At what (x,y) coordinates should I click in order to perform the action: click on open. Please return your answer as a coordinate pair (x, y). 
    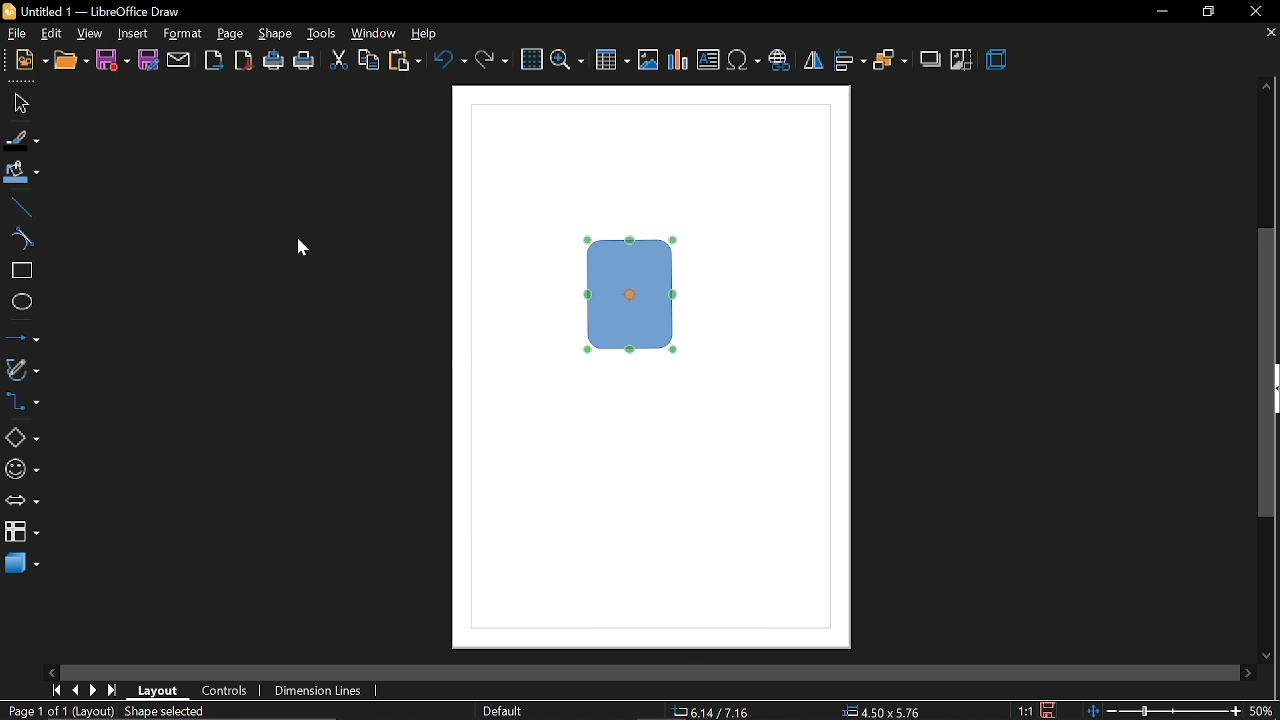
    Looking at the image, I should click on (72, 61).